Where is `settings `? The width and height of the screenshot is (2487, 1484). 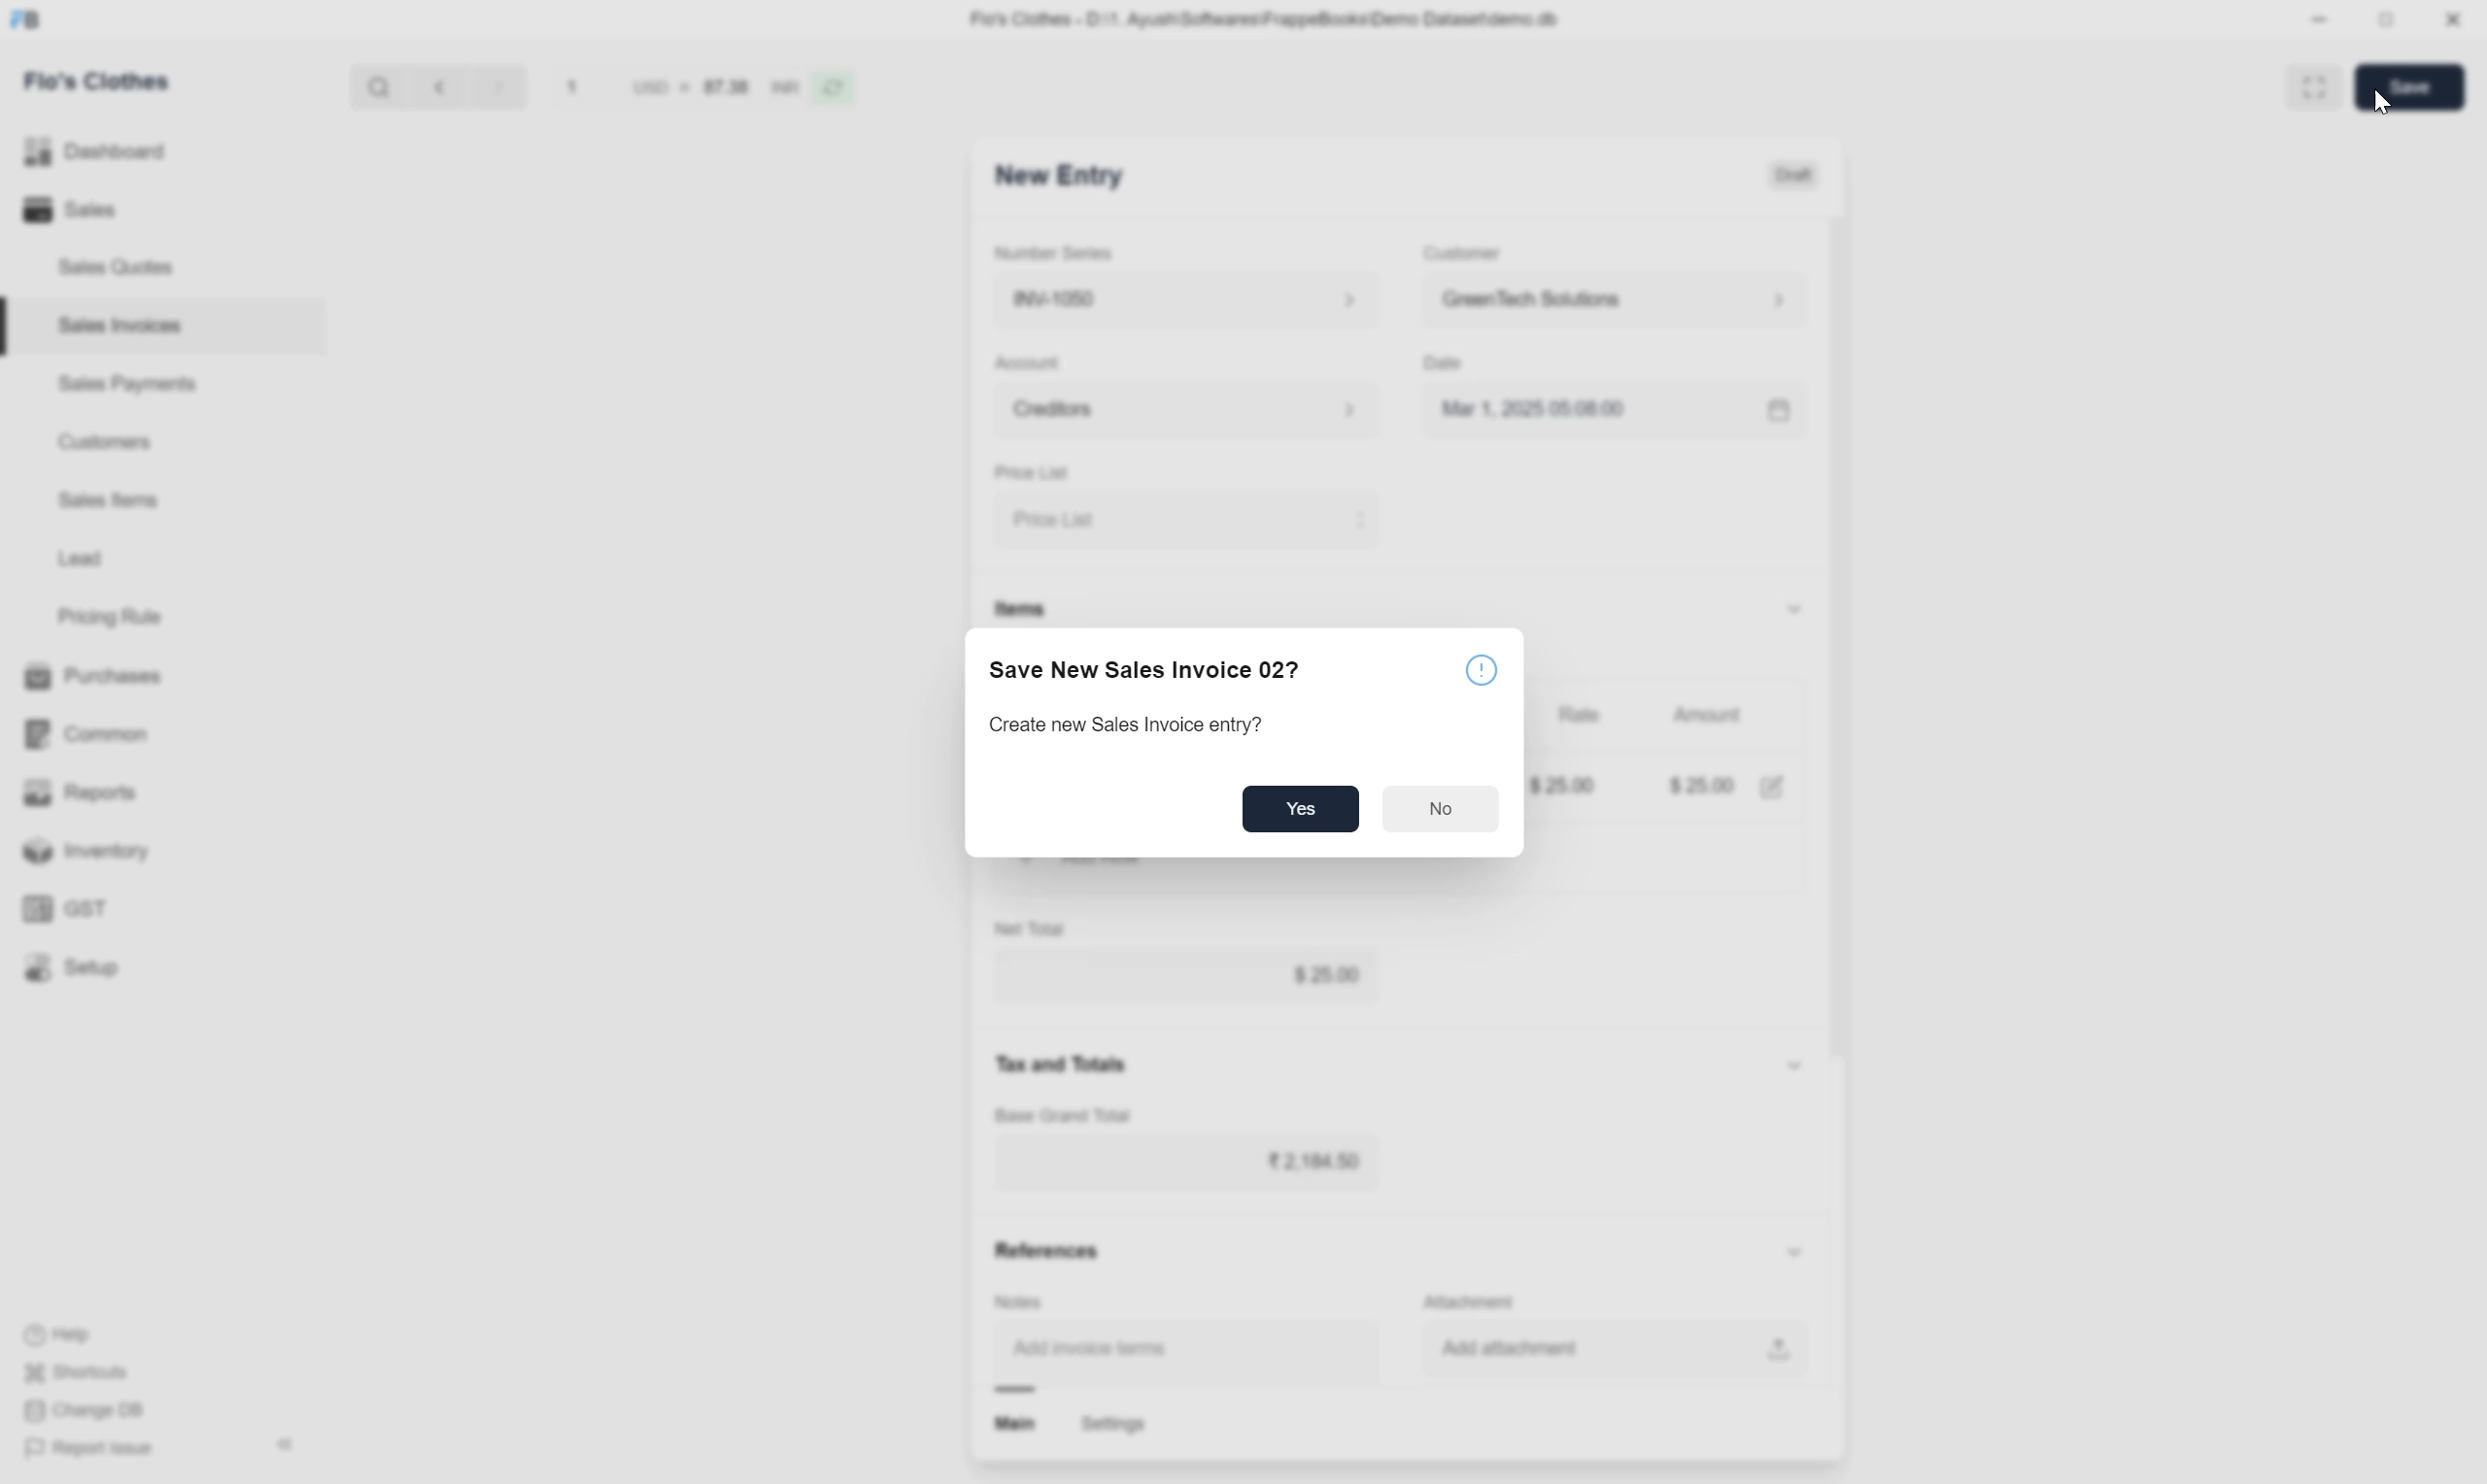
settings  is located at coordinates (1117, 1425).